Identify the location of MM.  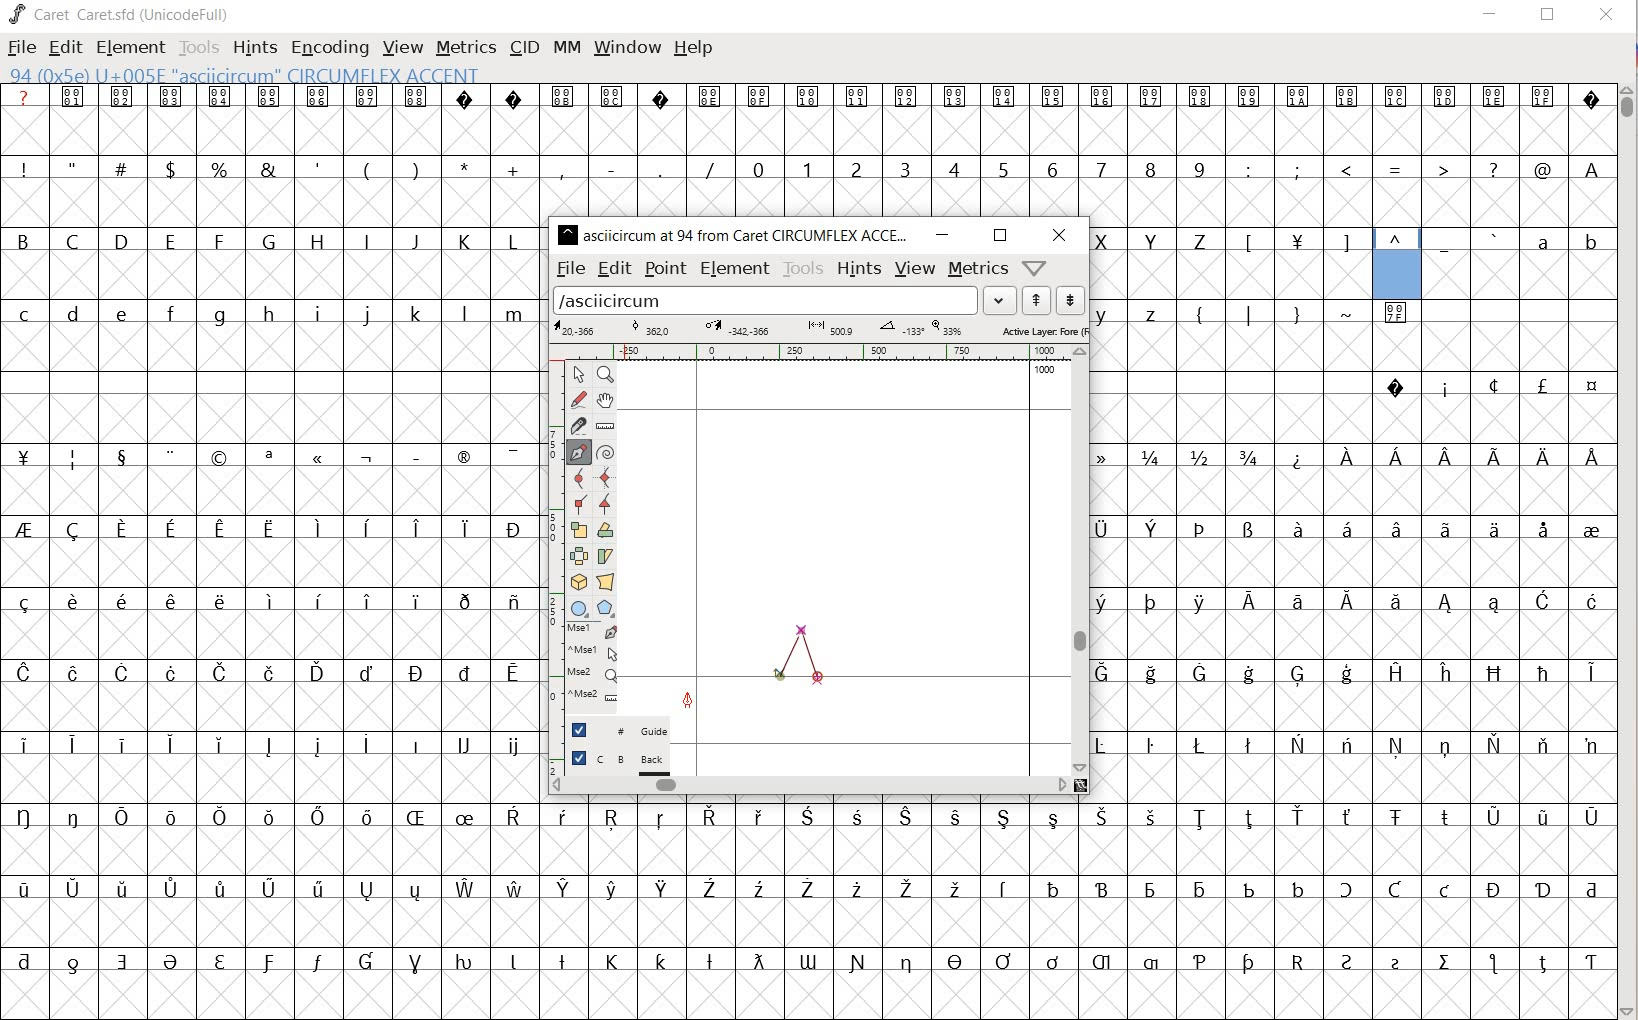
(563, 47).